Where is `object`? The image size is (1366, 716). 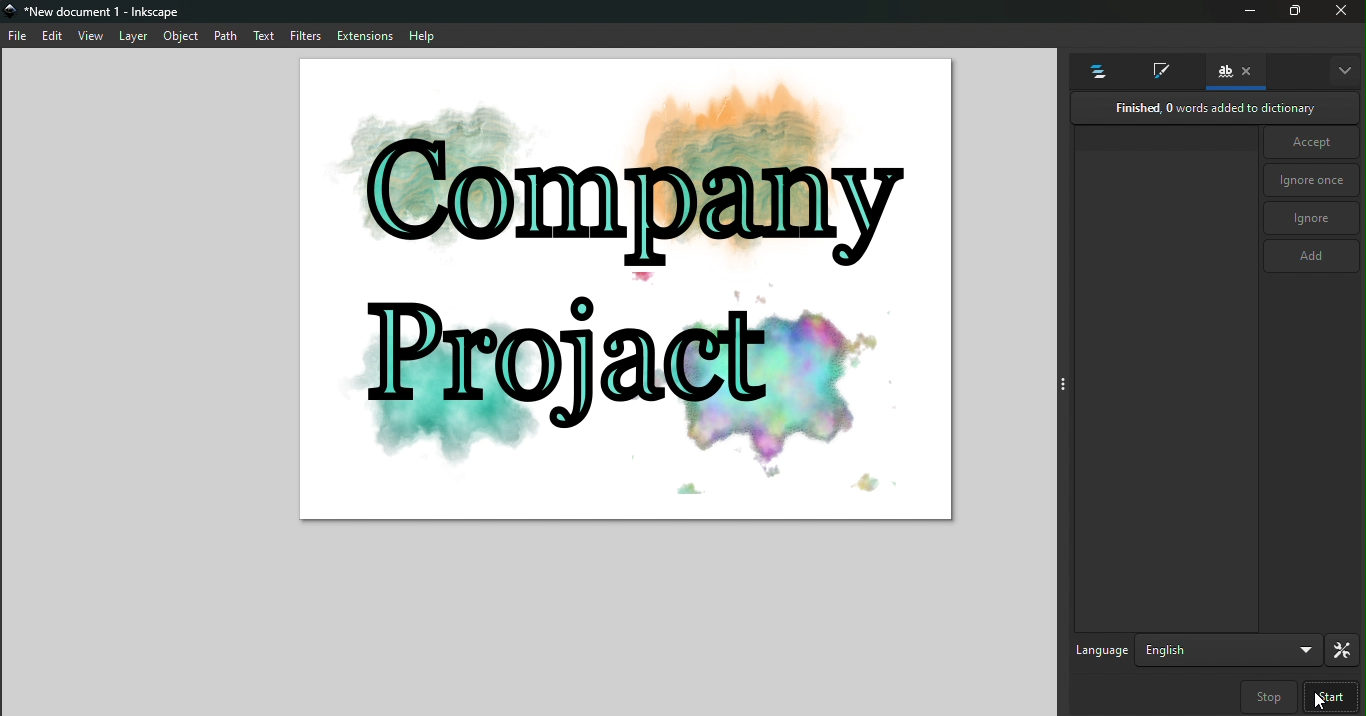 object is located at coordinates (182, 37).